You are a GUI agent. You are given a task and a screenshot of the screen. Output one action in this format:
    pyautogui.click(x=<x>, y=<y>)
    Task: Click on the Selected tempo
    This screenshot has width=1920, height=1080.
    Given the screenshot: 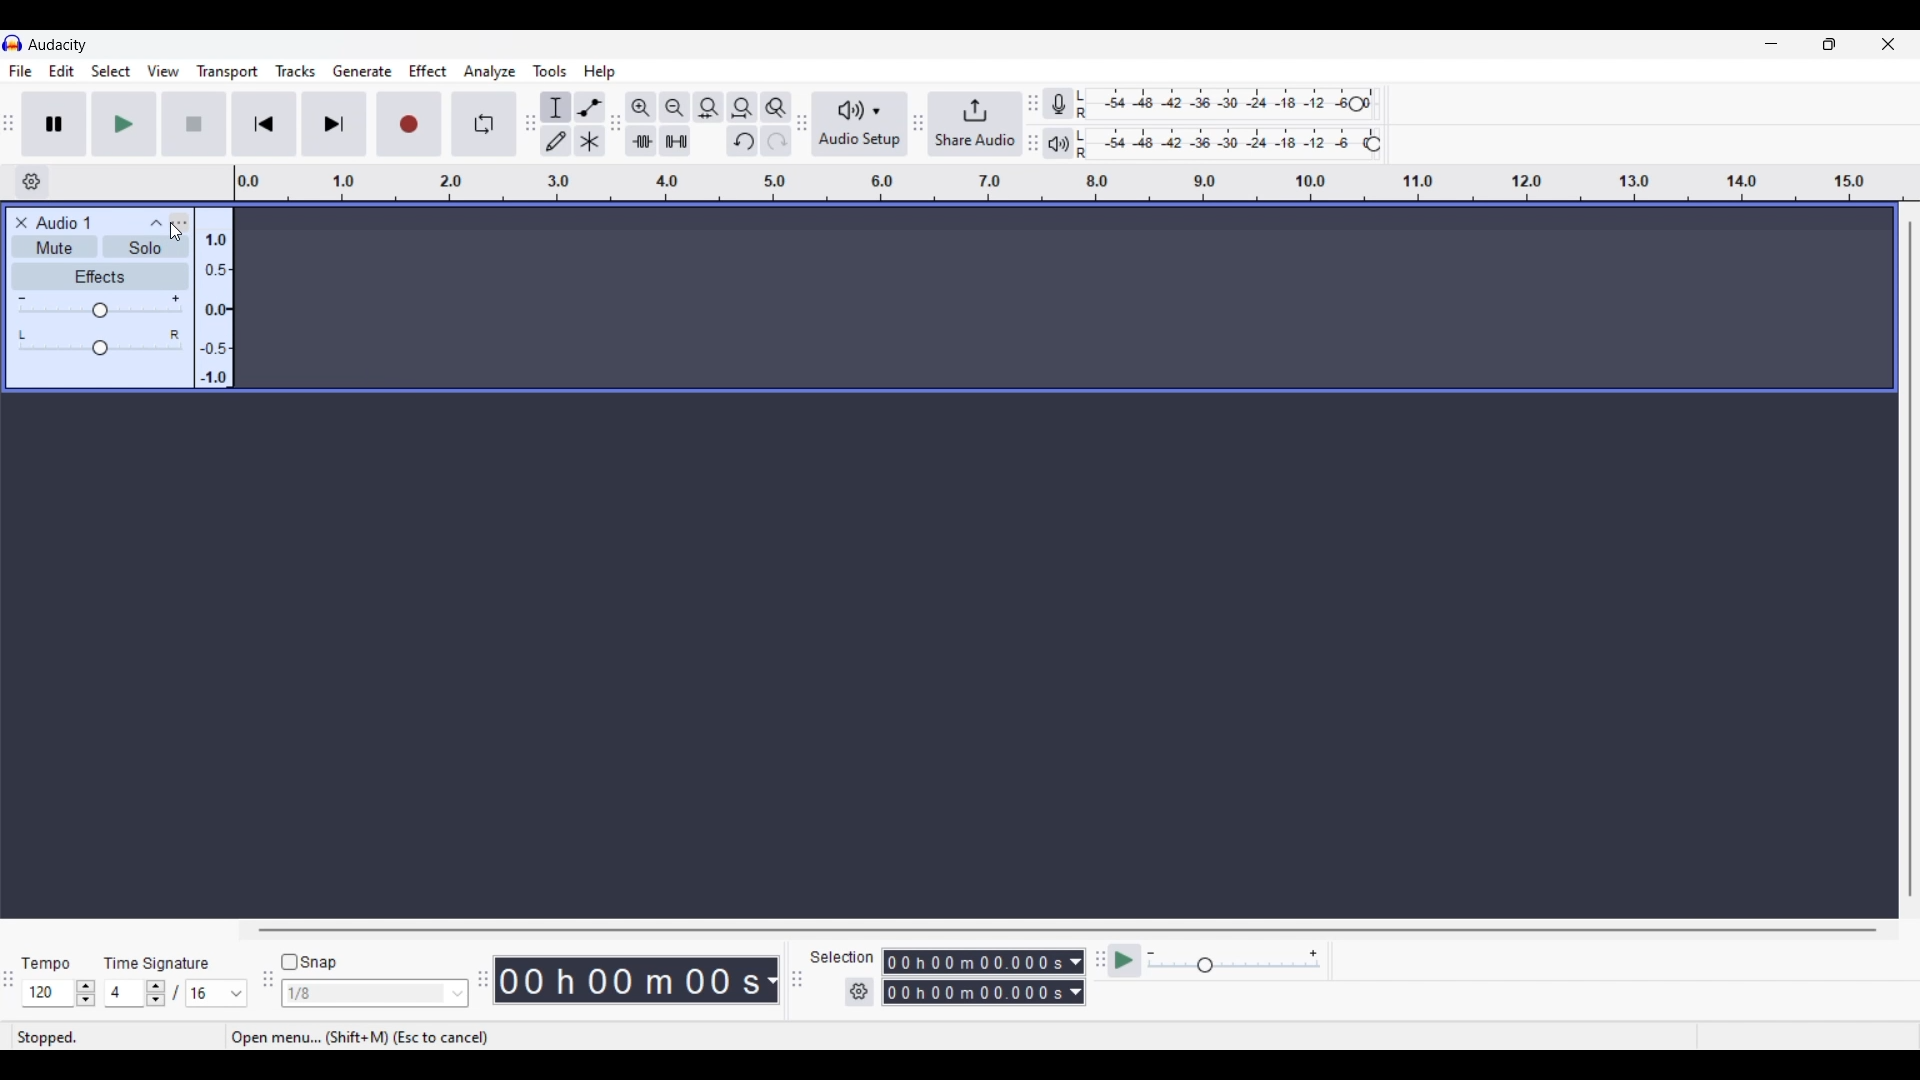 What is the action you would take?
    pyautogui.click(x=47, y=993)
    